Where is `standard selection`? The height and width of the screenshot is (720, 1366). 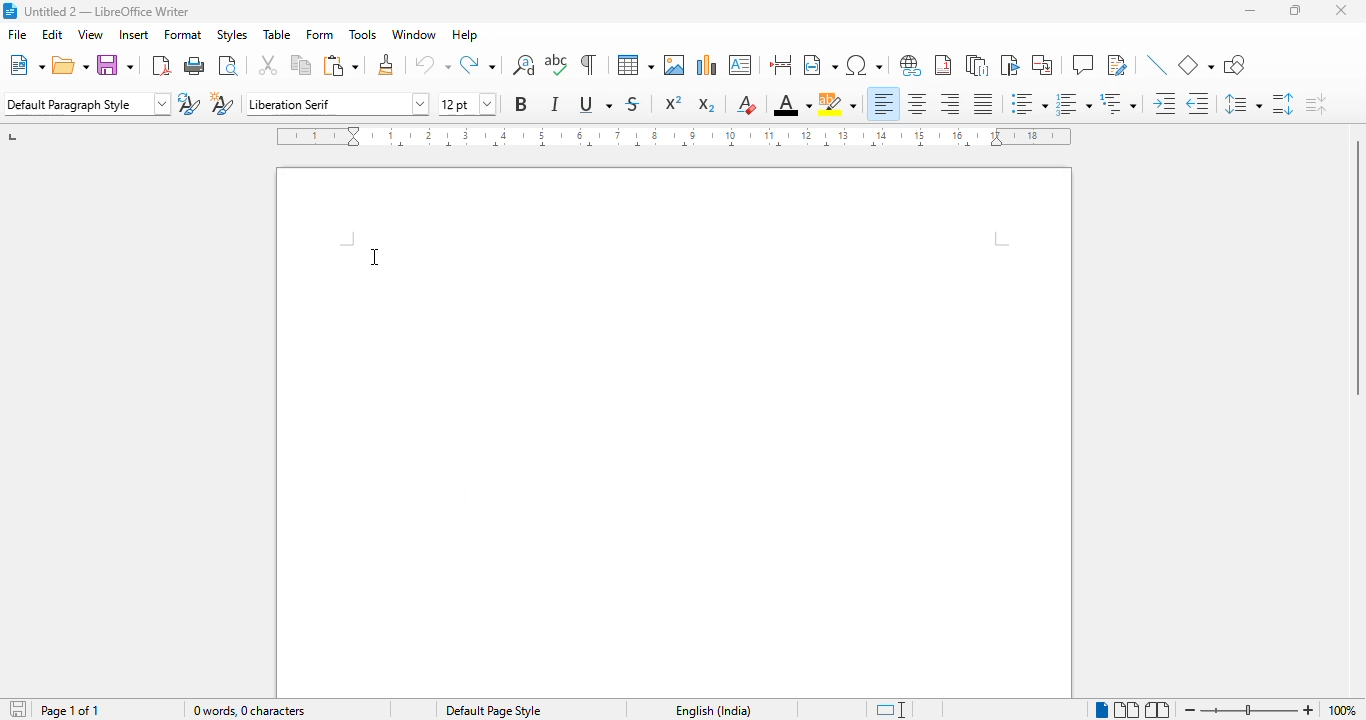 standard selection is located at coordinates (890, 710).